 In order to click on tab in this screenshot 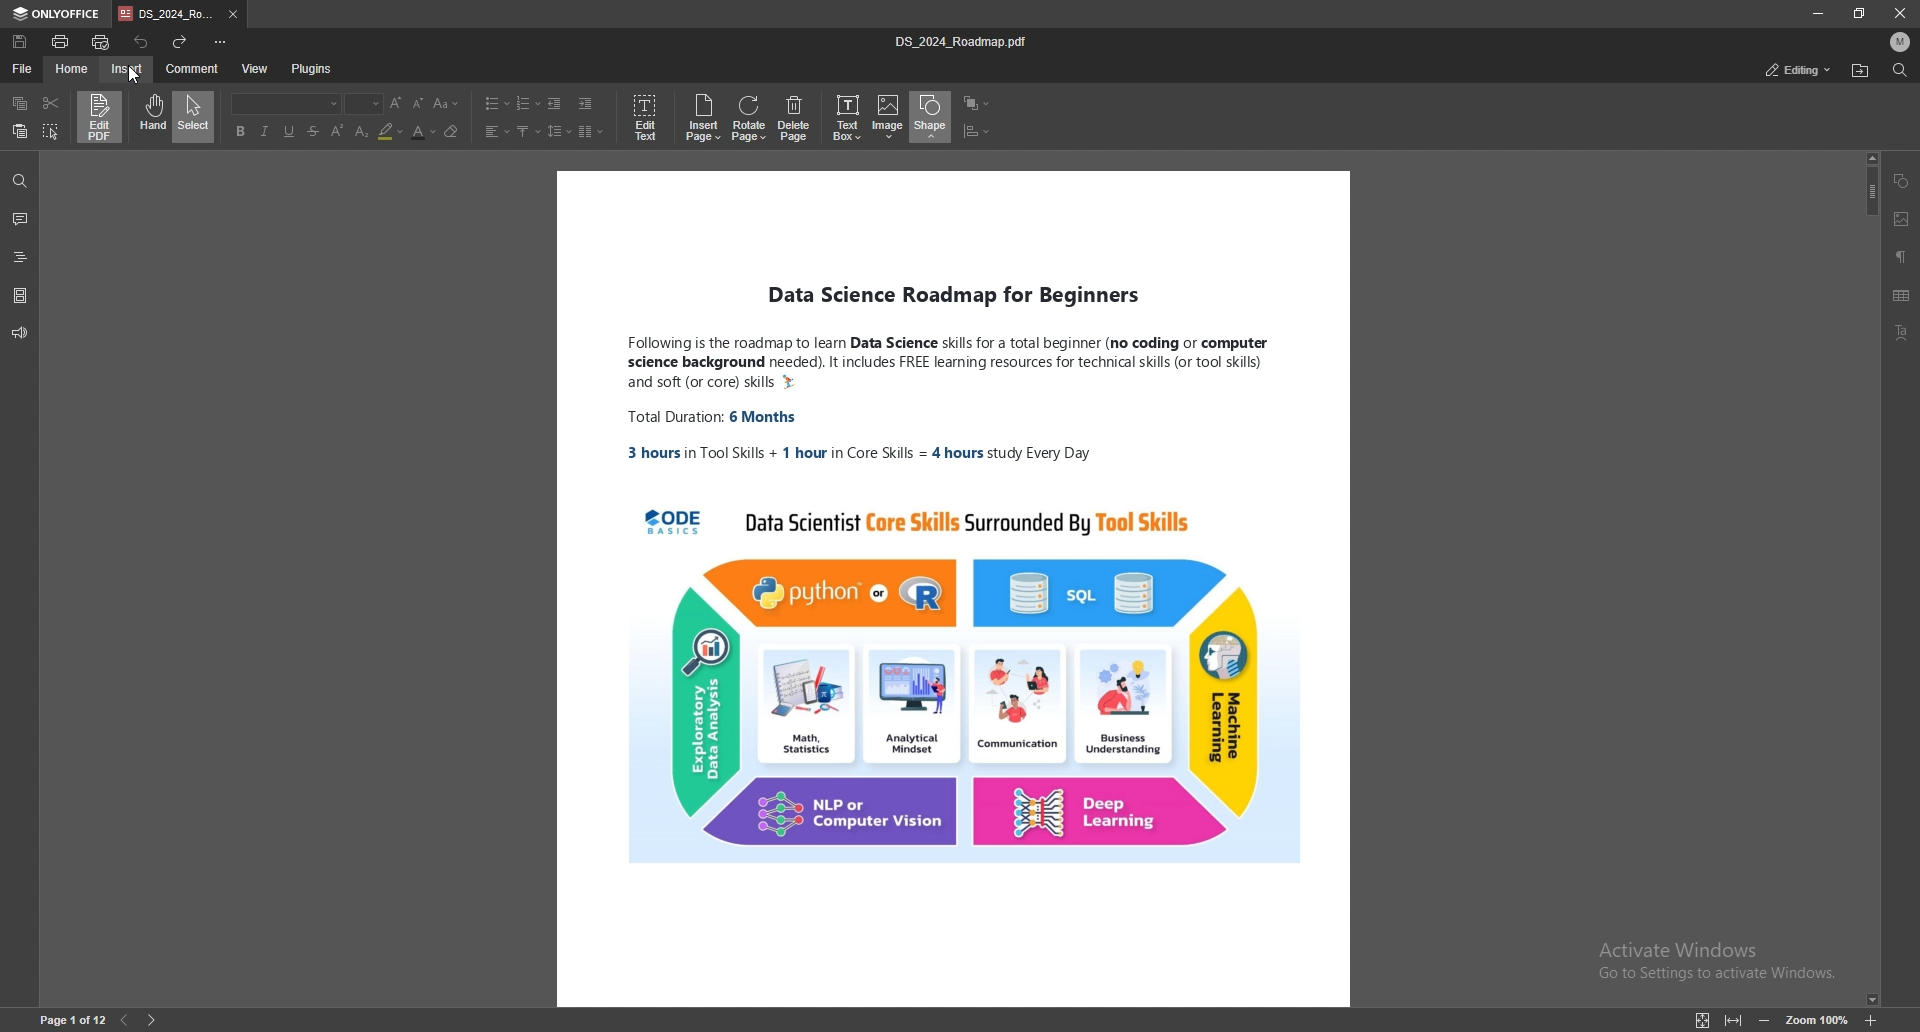, I will do `click(166, 15)`.